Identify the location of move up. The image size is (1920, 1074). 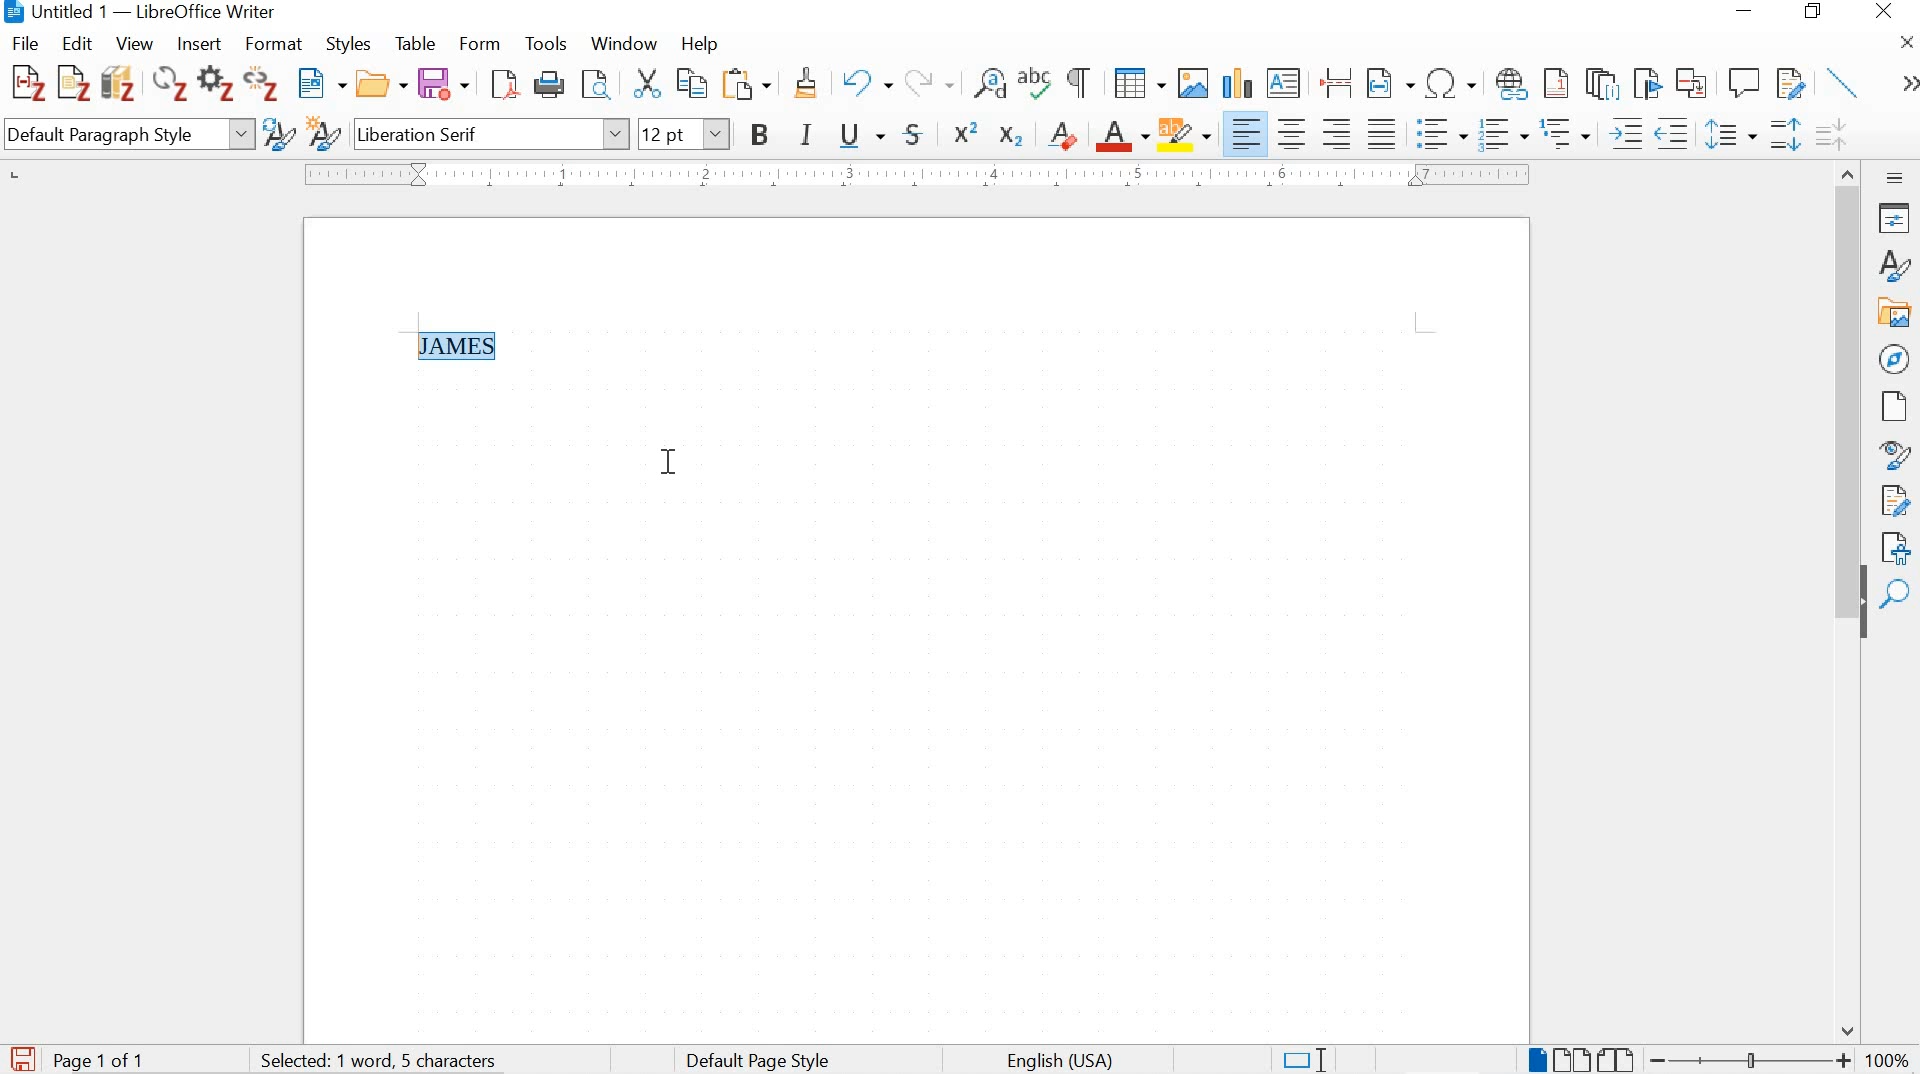
(1850, 170).